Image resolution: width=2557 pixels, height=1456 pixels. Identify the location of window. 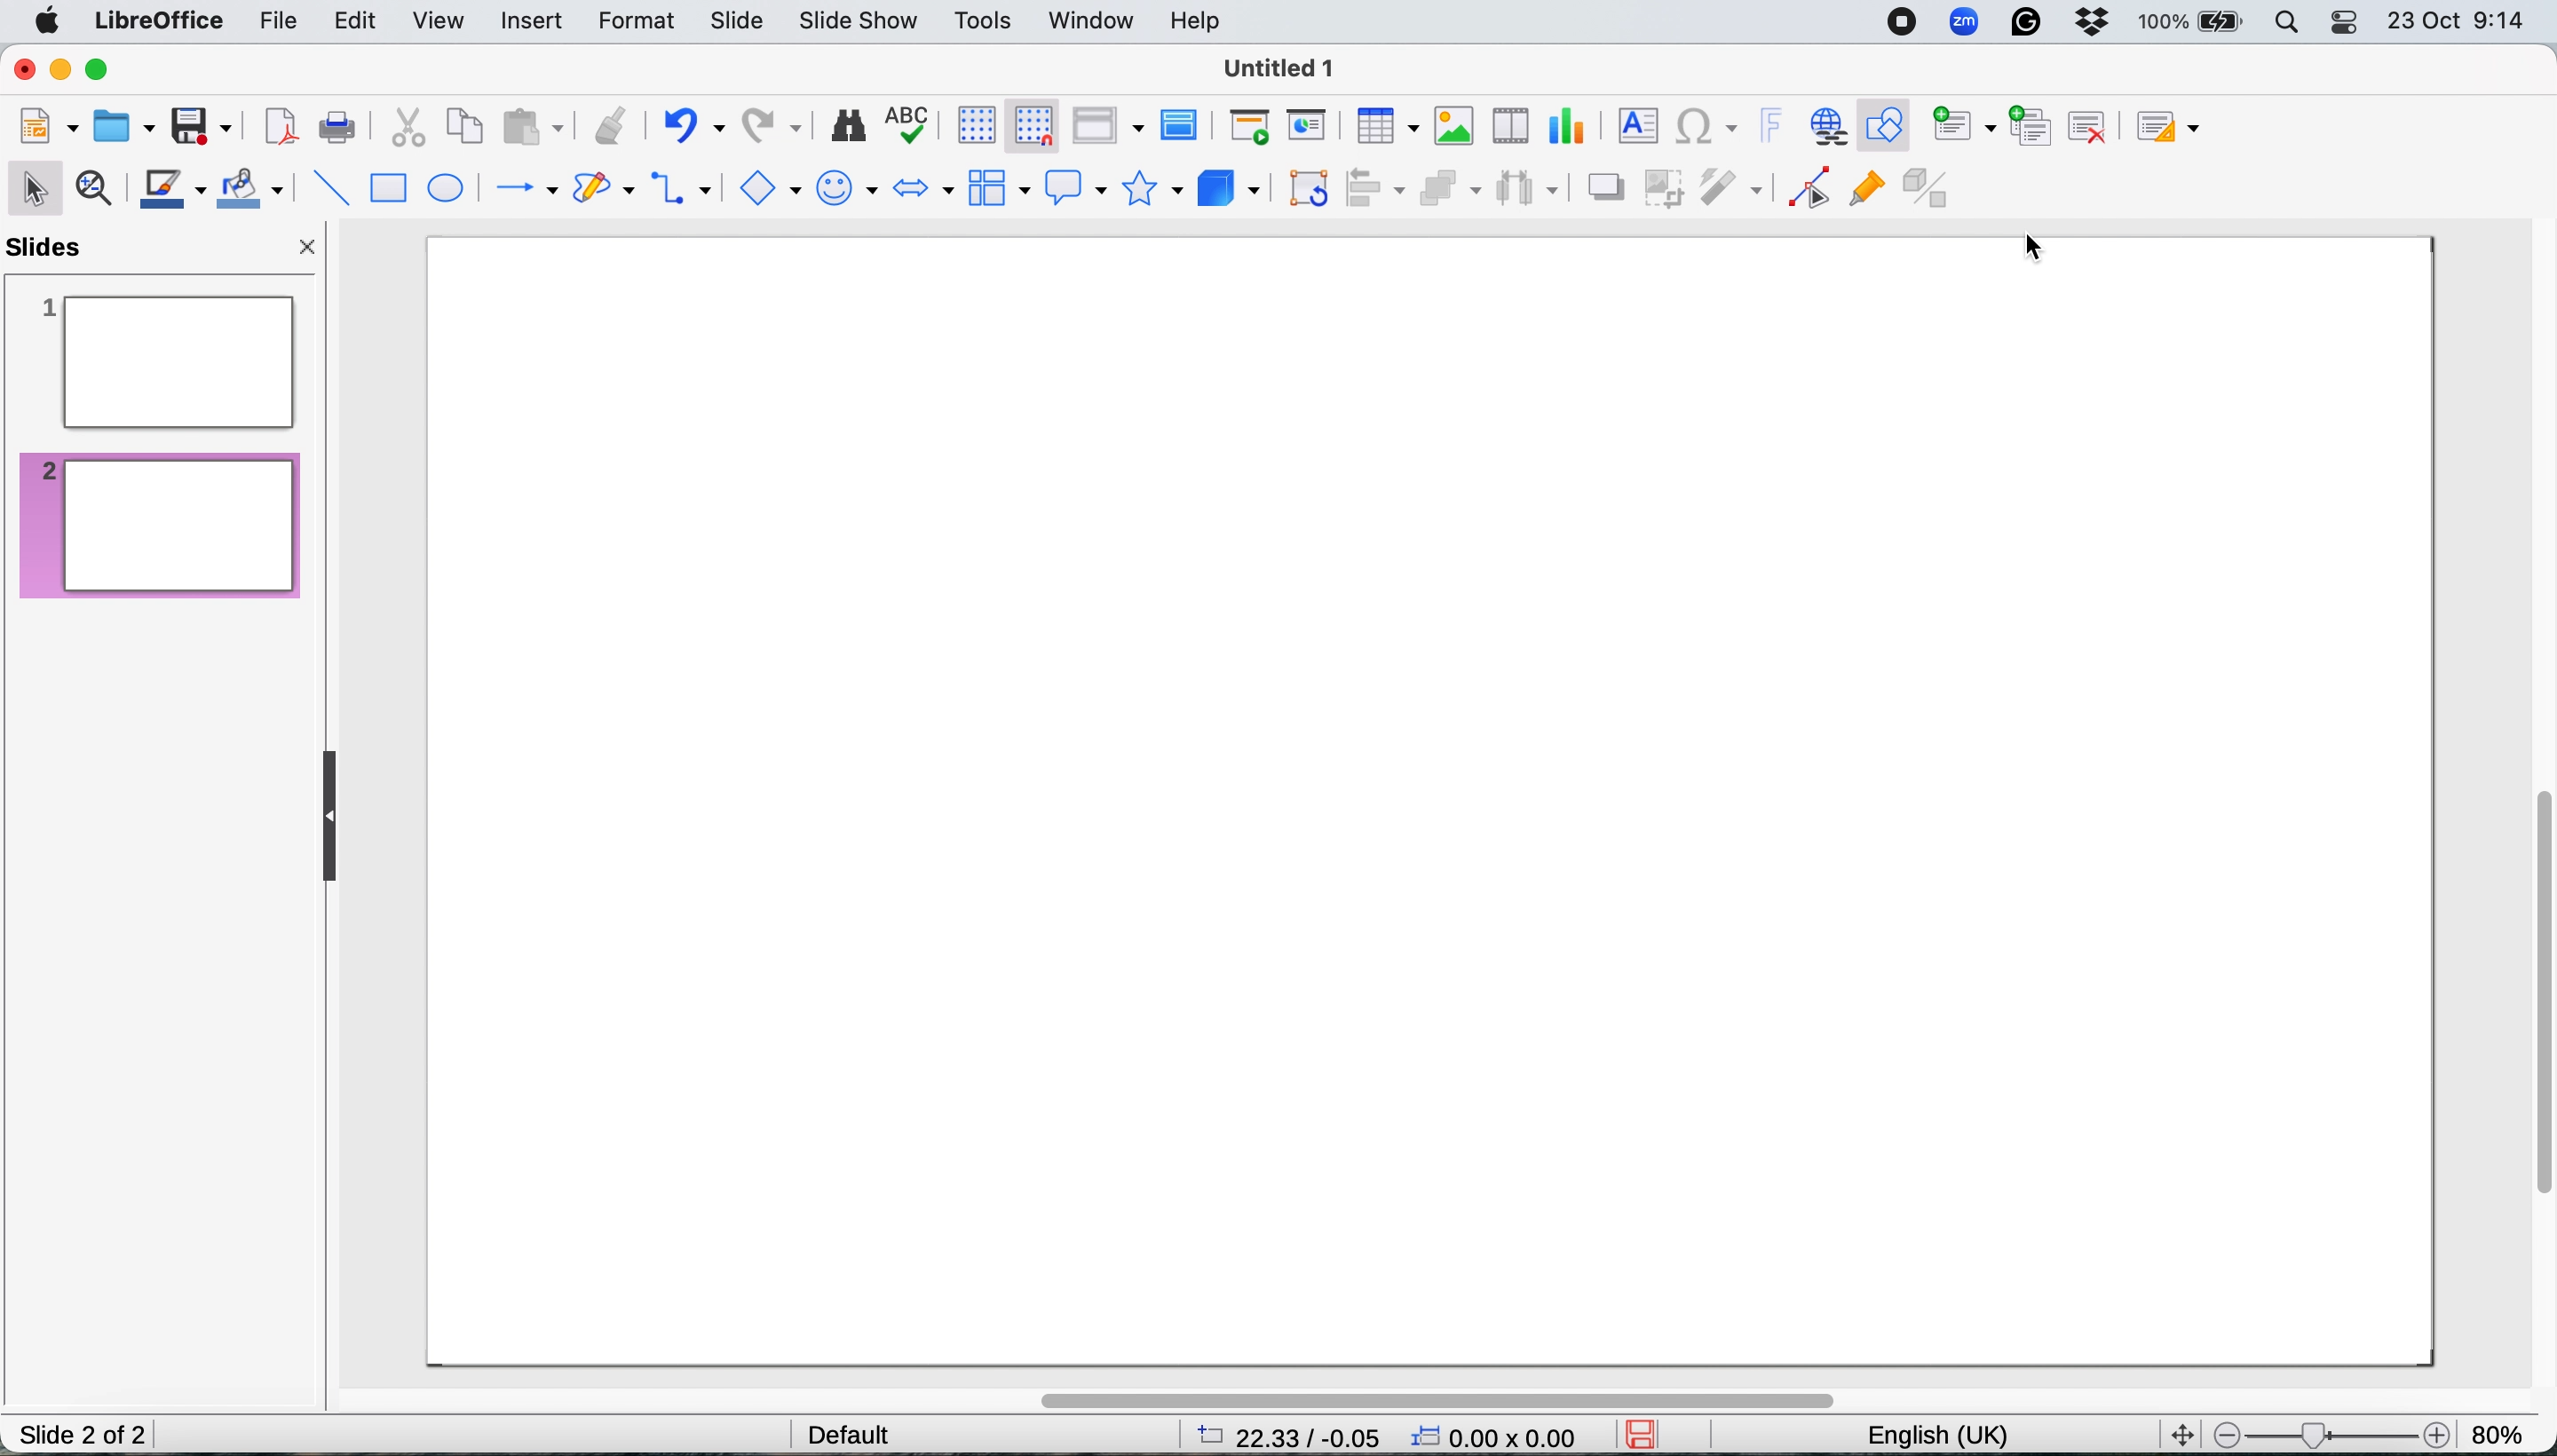
(1092, 18).